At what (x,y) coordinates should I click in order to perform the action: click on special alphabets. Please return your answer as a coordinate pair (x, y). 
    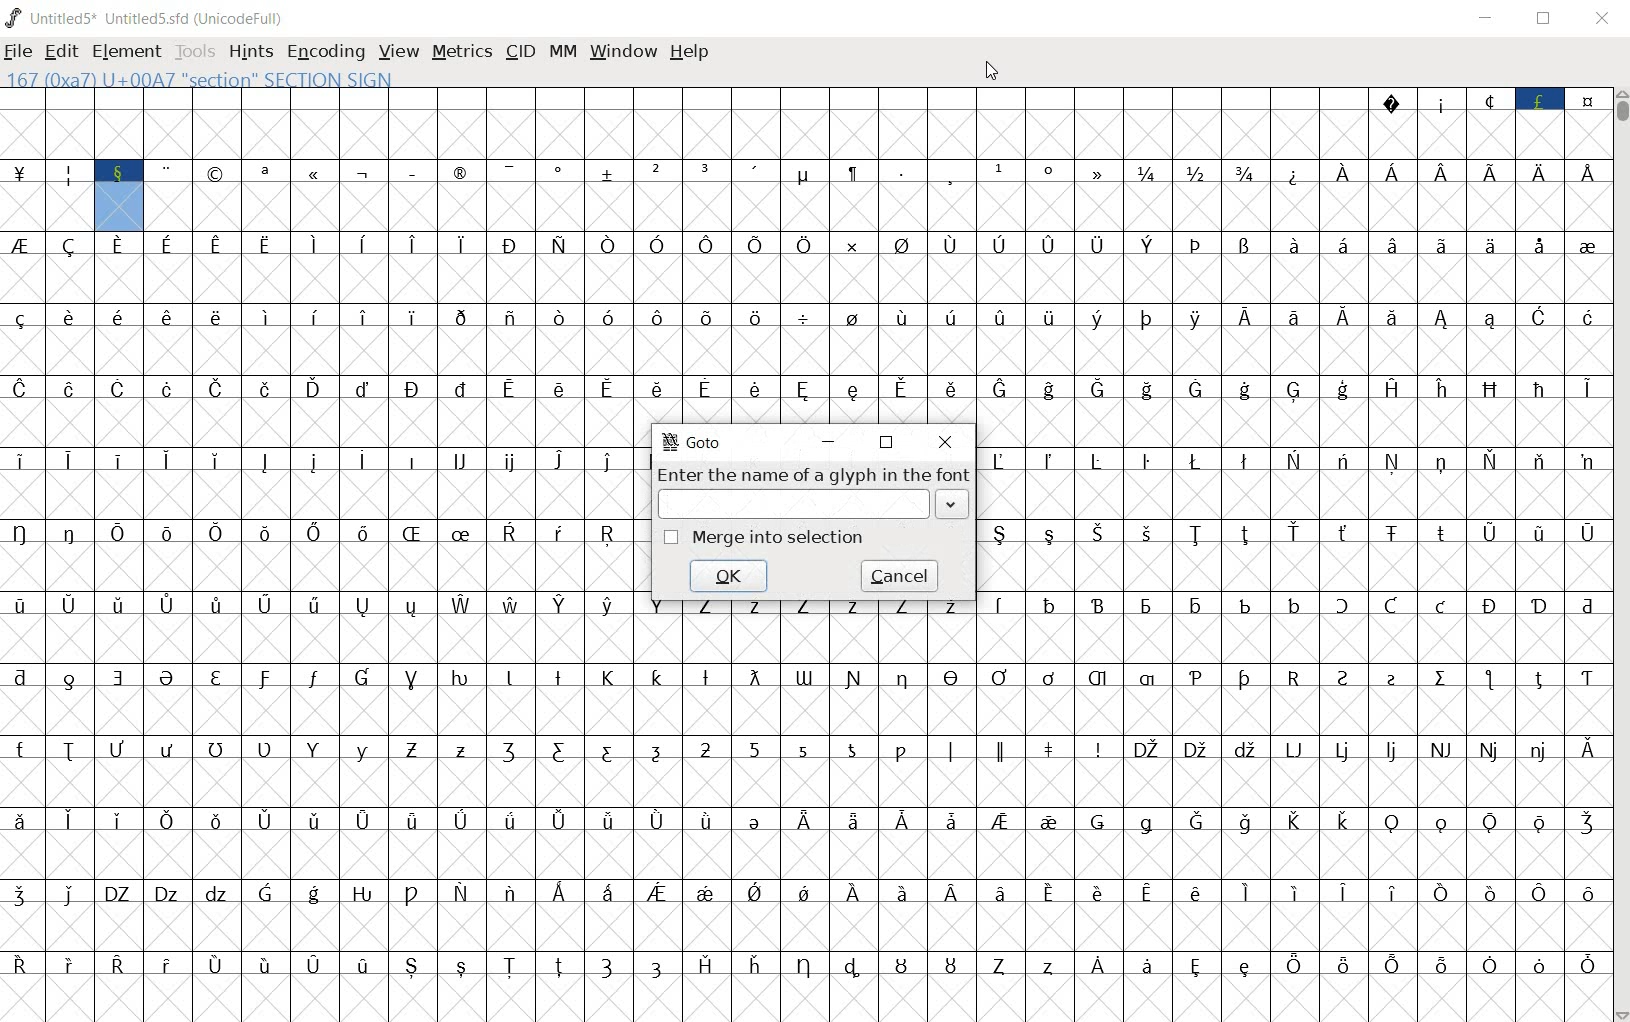
    Looking at the image, I should click on (1290, 411).